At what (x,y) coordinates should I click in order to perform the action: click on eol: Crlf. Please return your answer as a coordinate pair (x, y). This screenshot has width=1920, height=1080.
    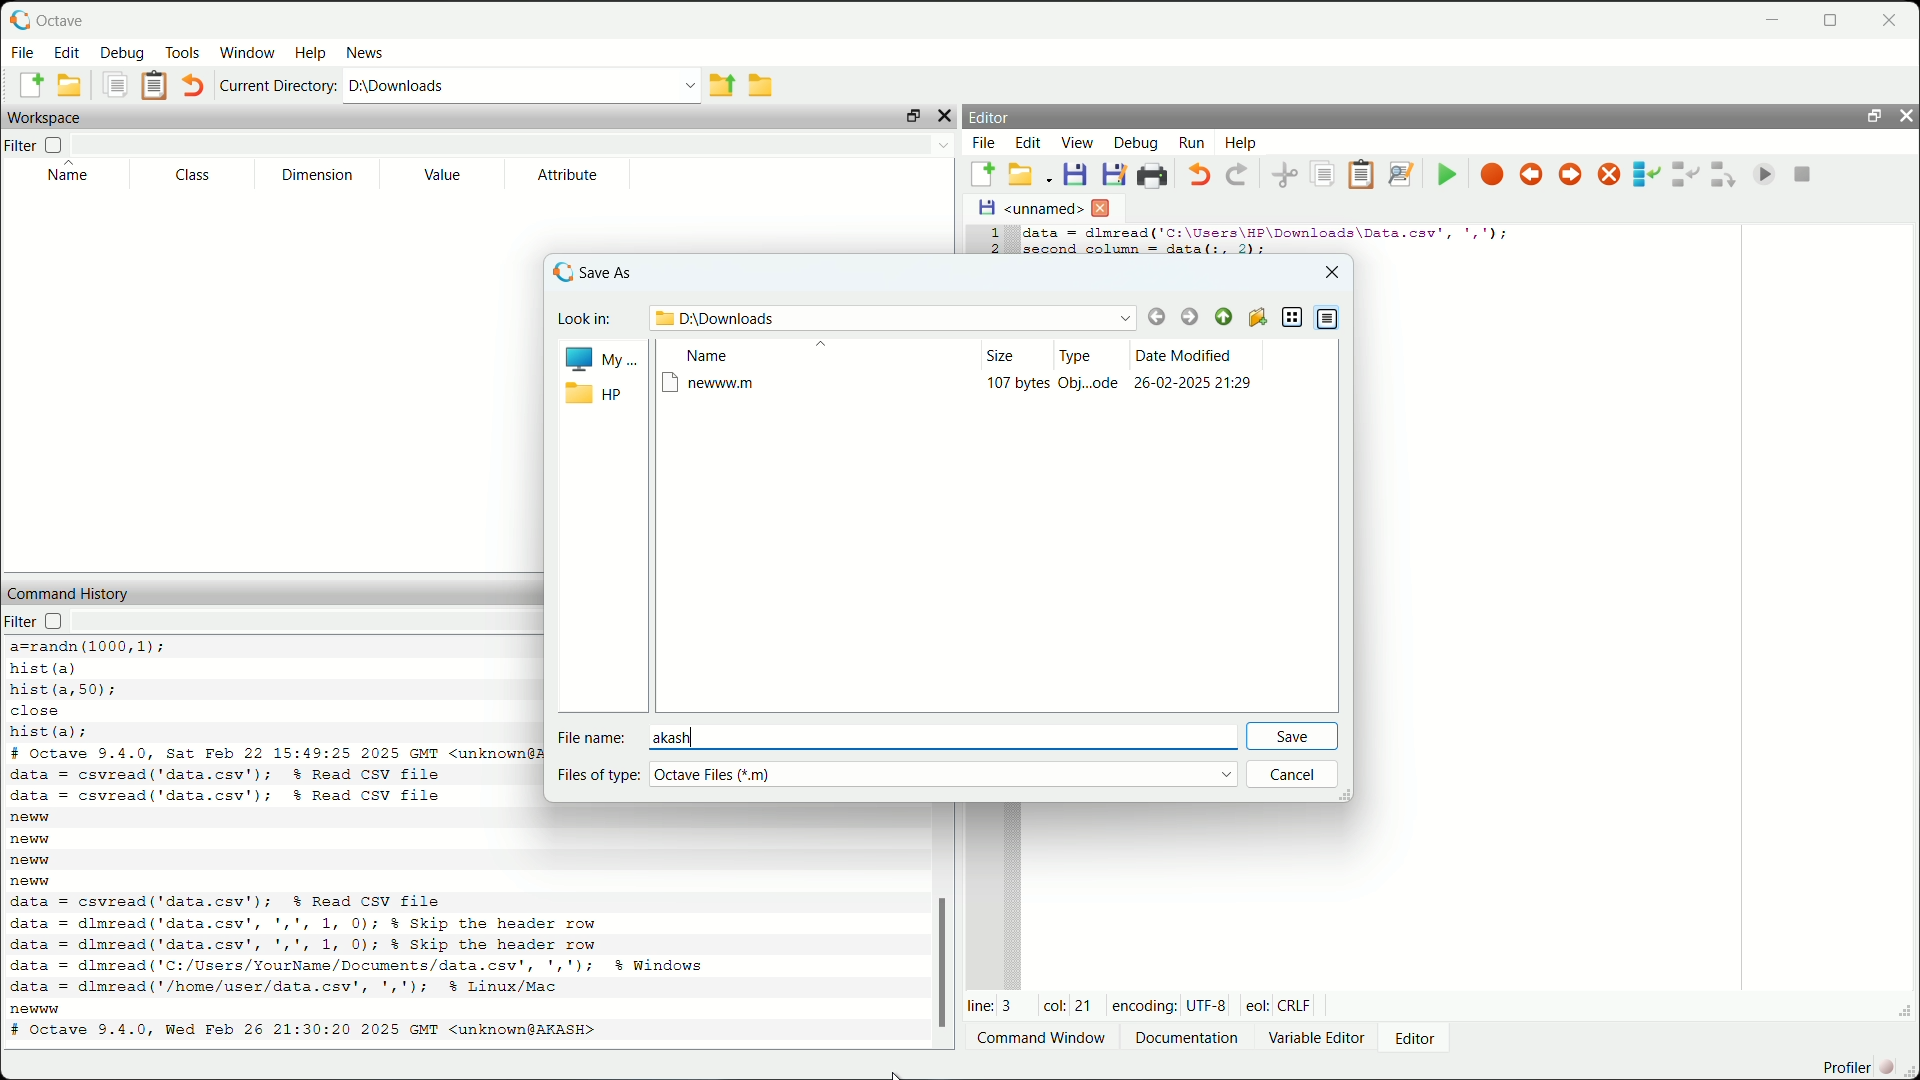
    Looking at the image, I should click on (1280, 1004).